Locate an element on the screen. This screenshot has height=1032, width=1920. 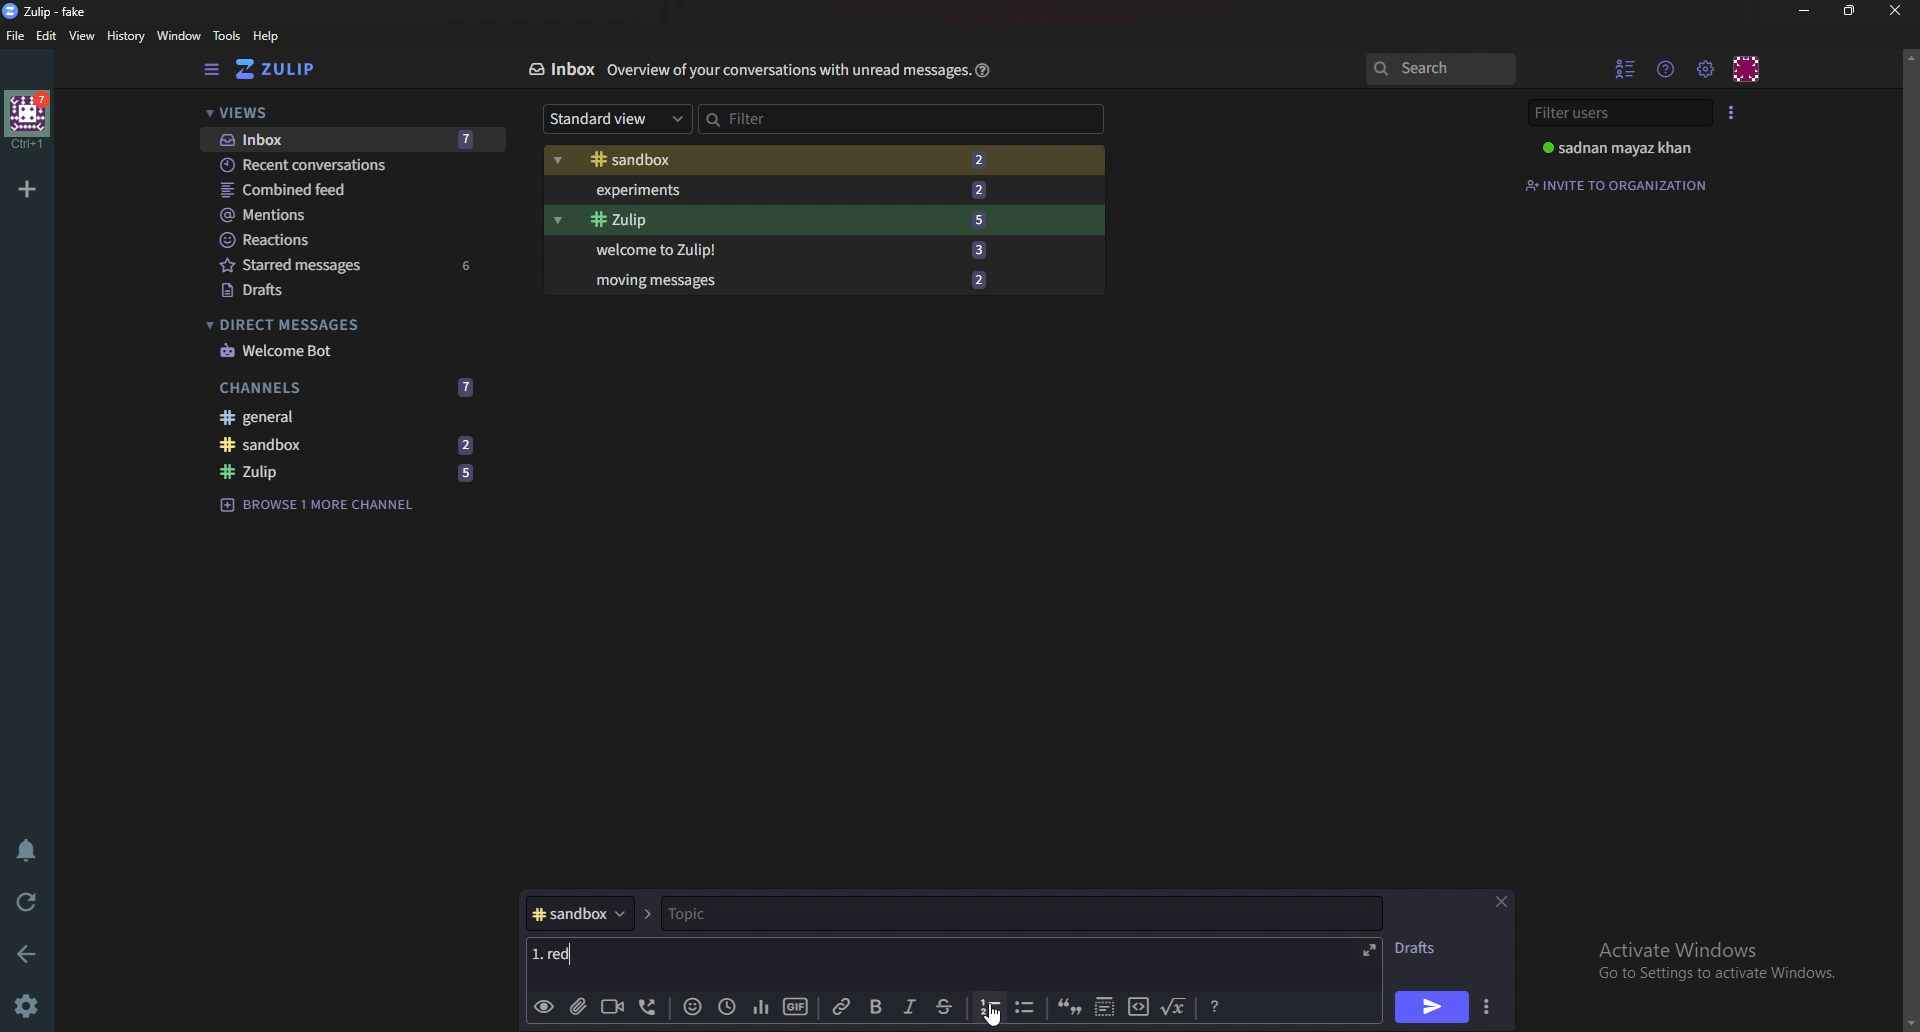
Experiments is located at coordinates (790, 189).